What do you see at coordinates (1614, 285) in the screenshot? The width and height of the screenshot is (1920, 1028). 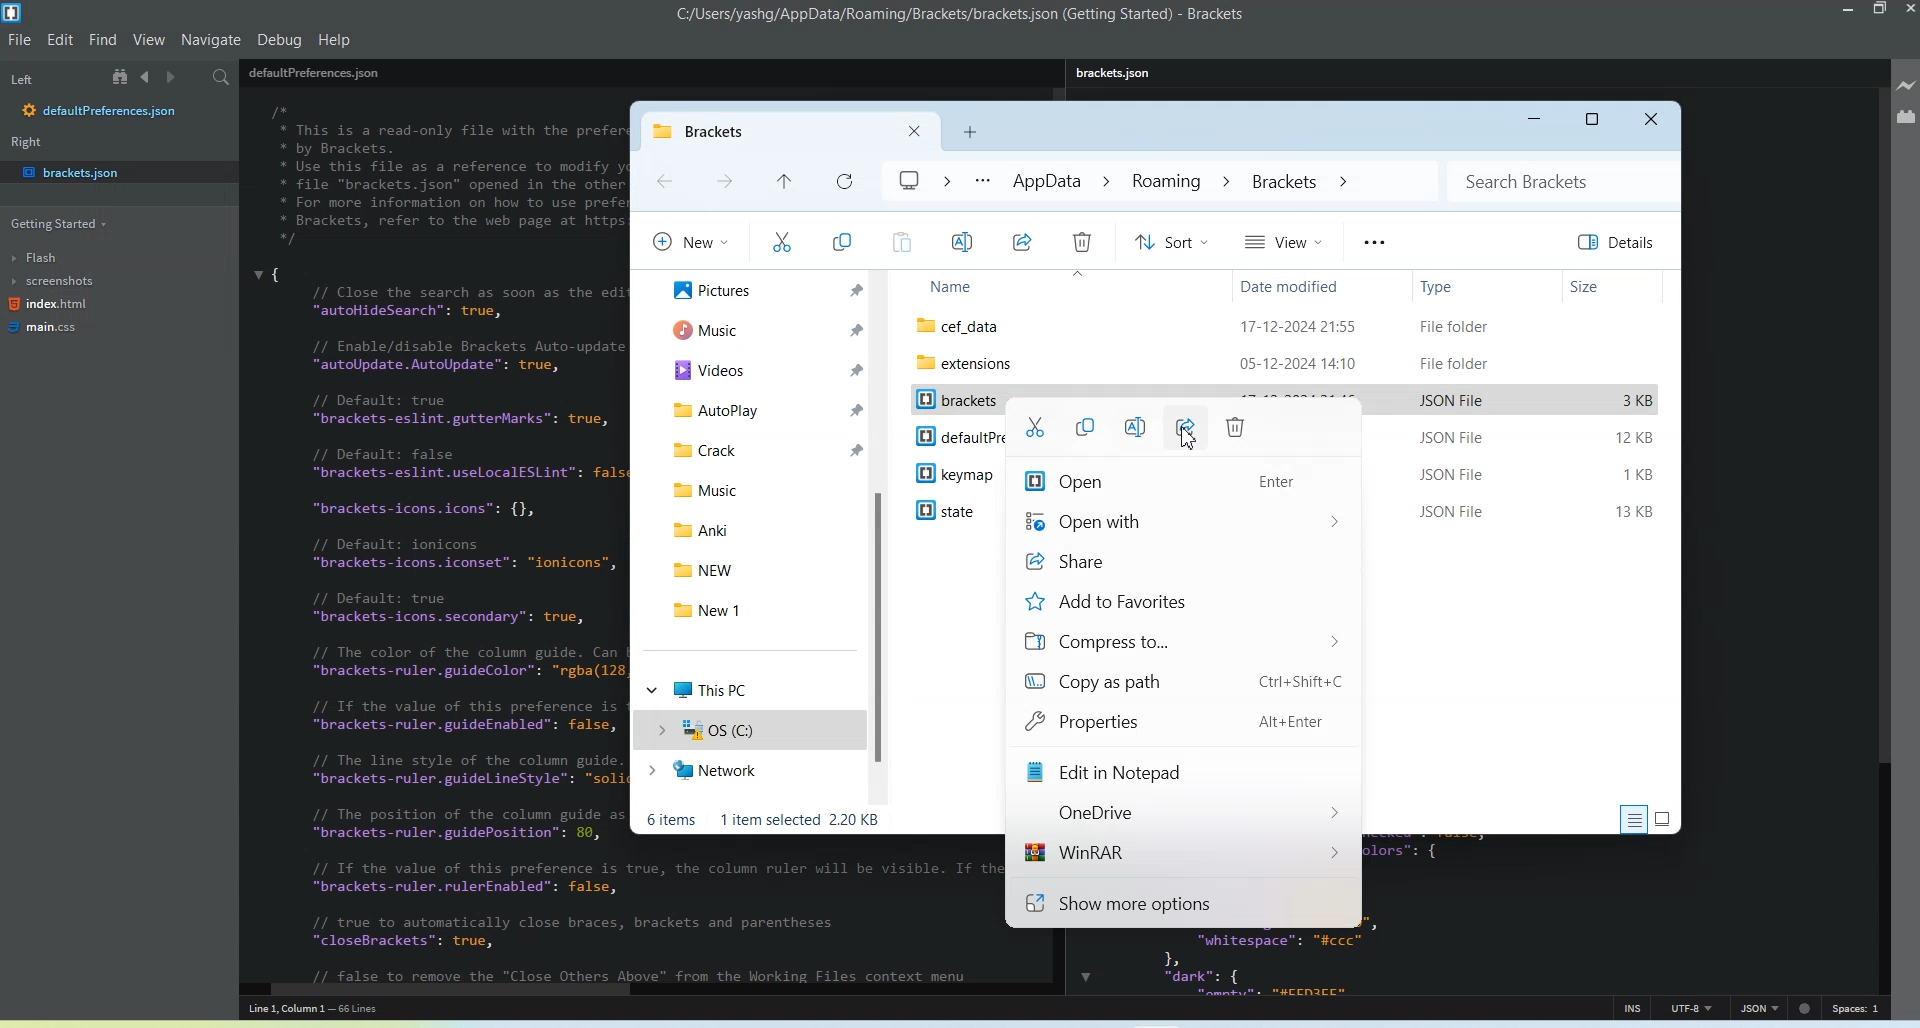 I see `Size` at bounding box center [1614, 285].